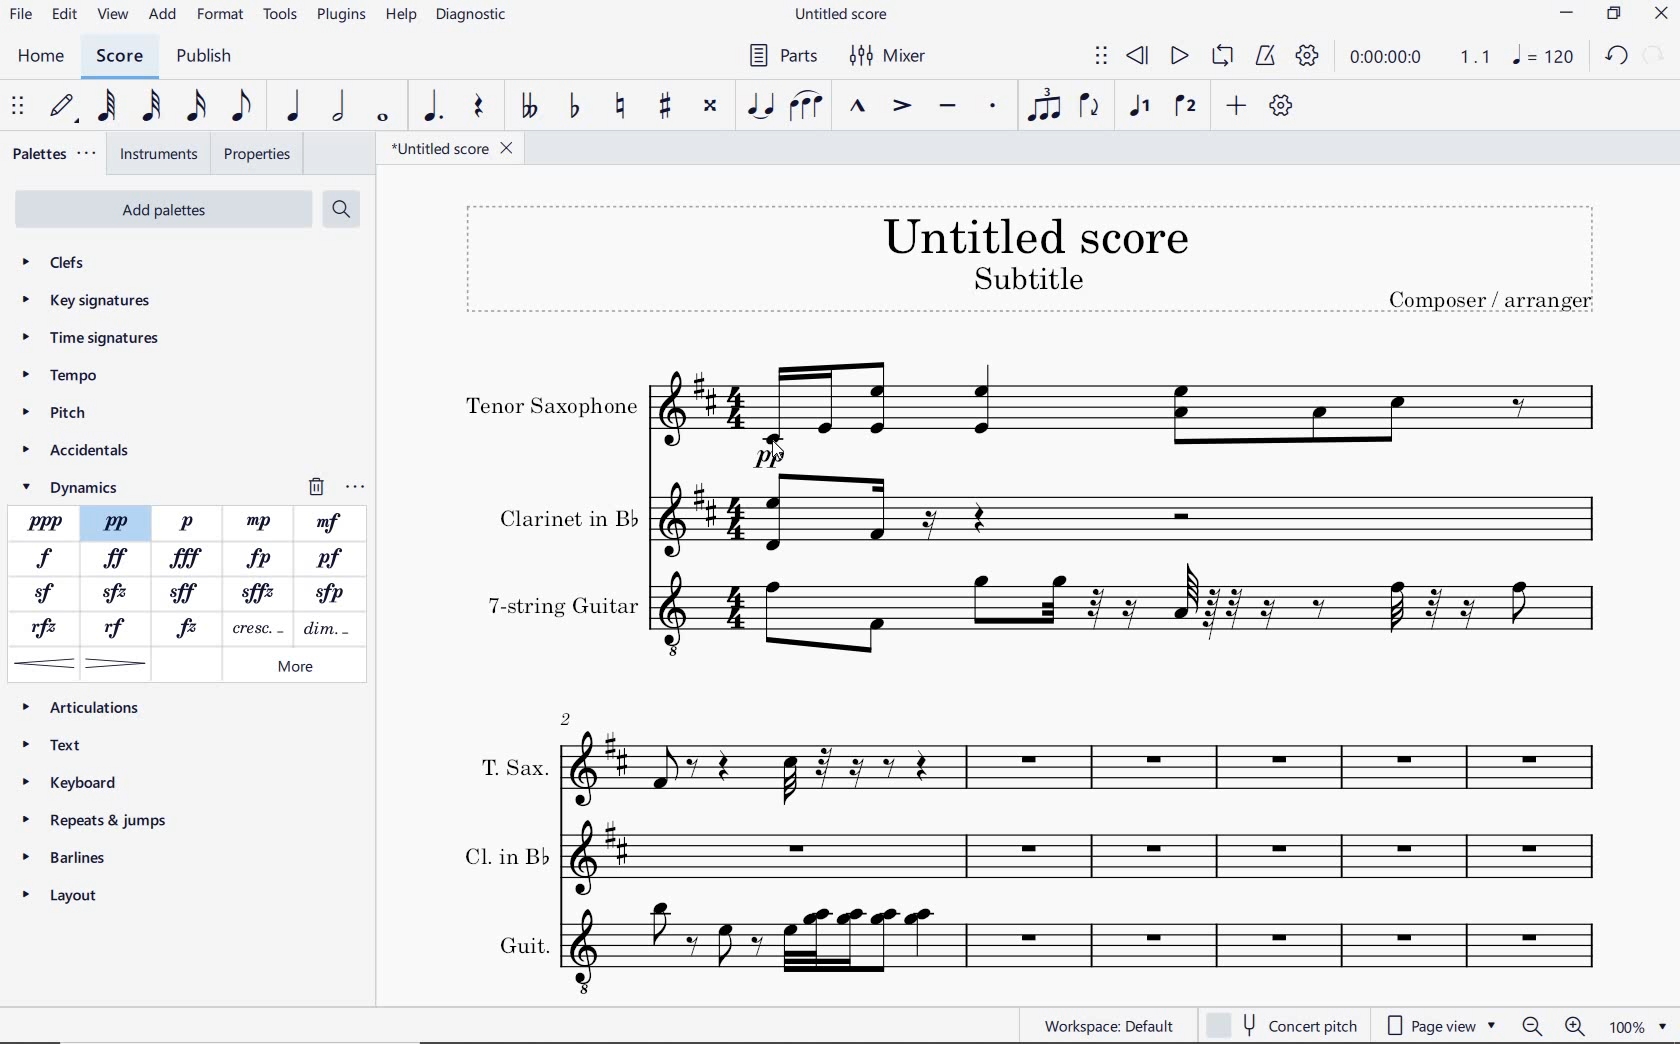 This screenshot has height=1044, width=1680. Describe the element at coordinates (1188, 106) in the screenshot. I see `VOICE 2` at that location.